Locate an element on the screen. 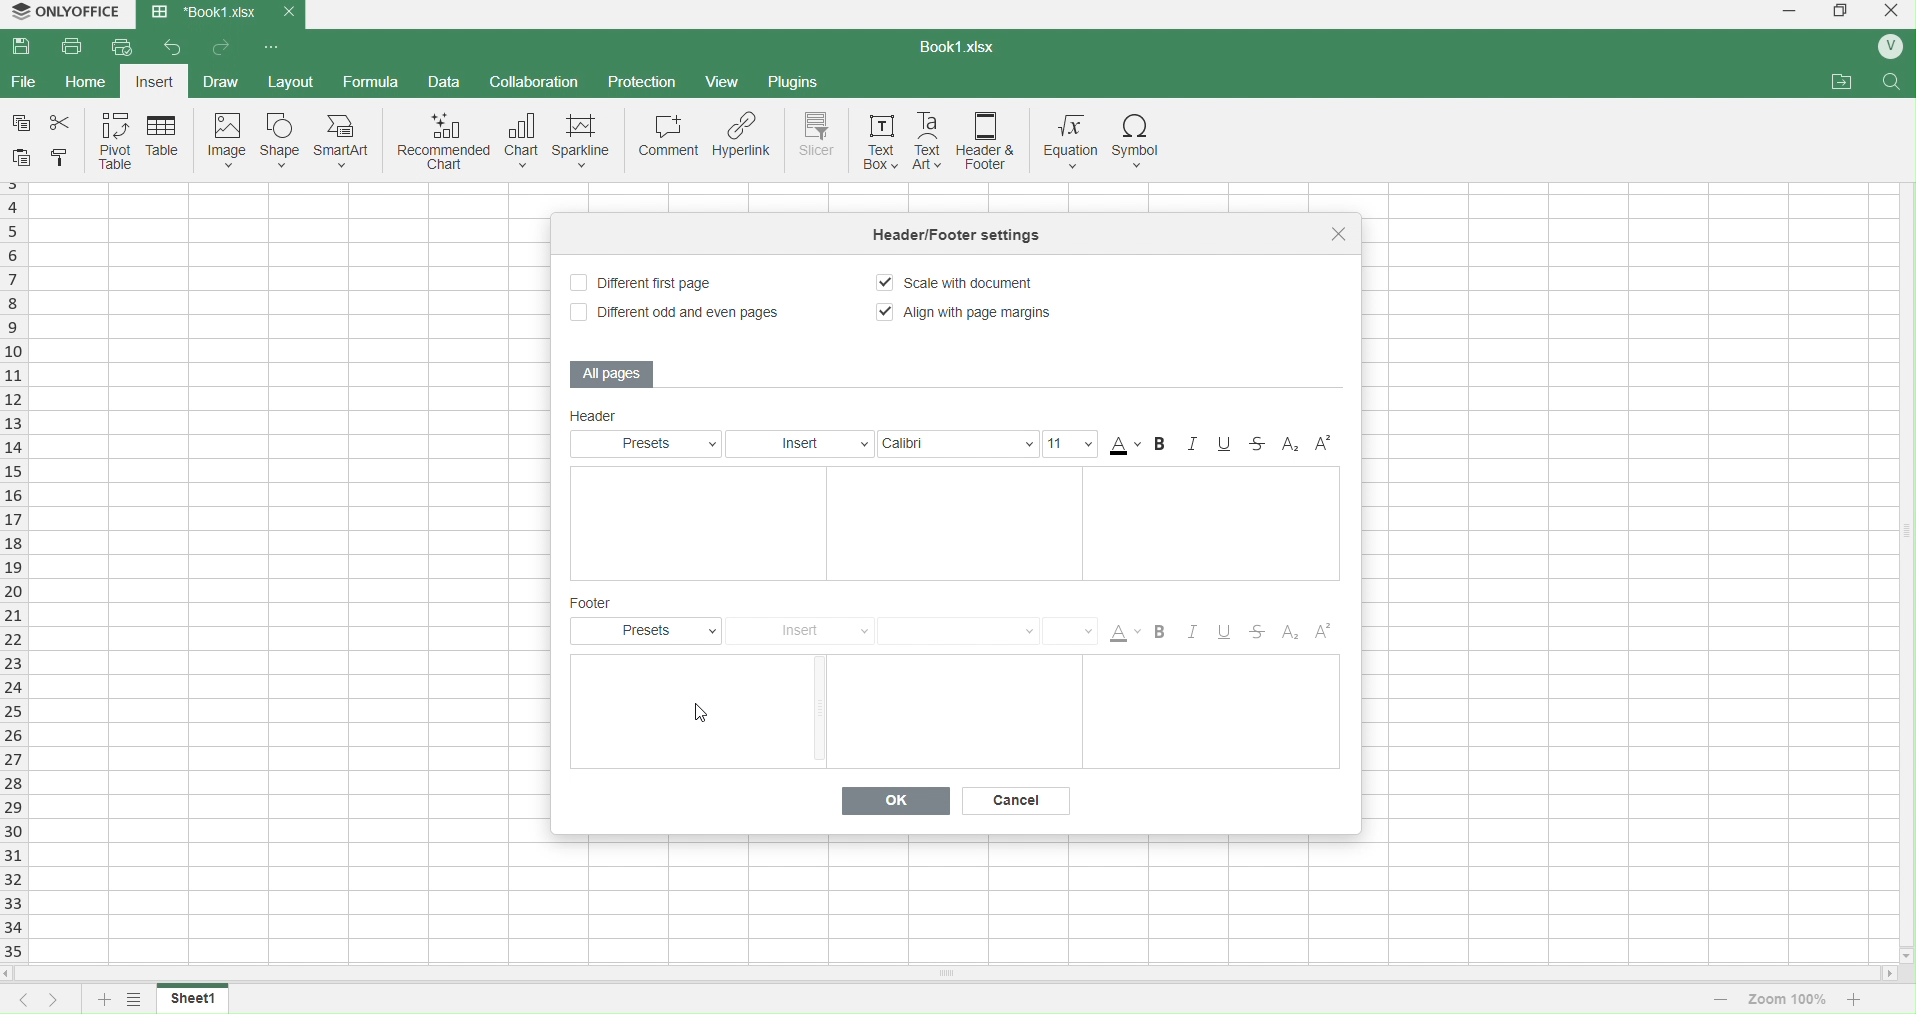  data is located at coordinates (447, 83).